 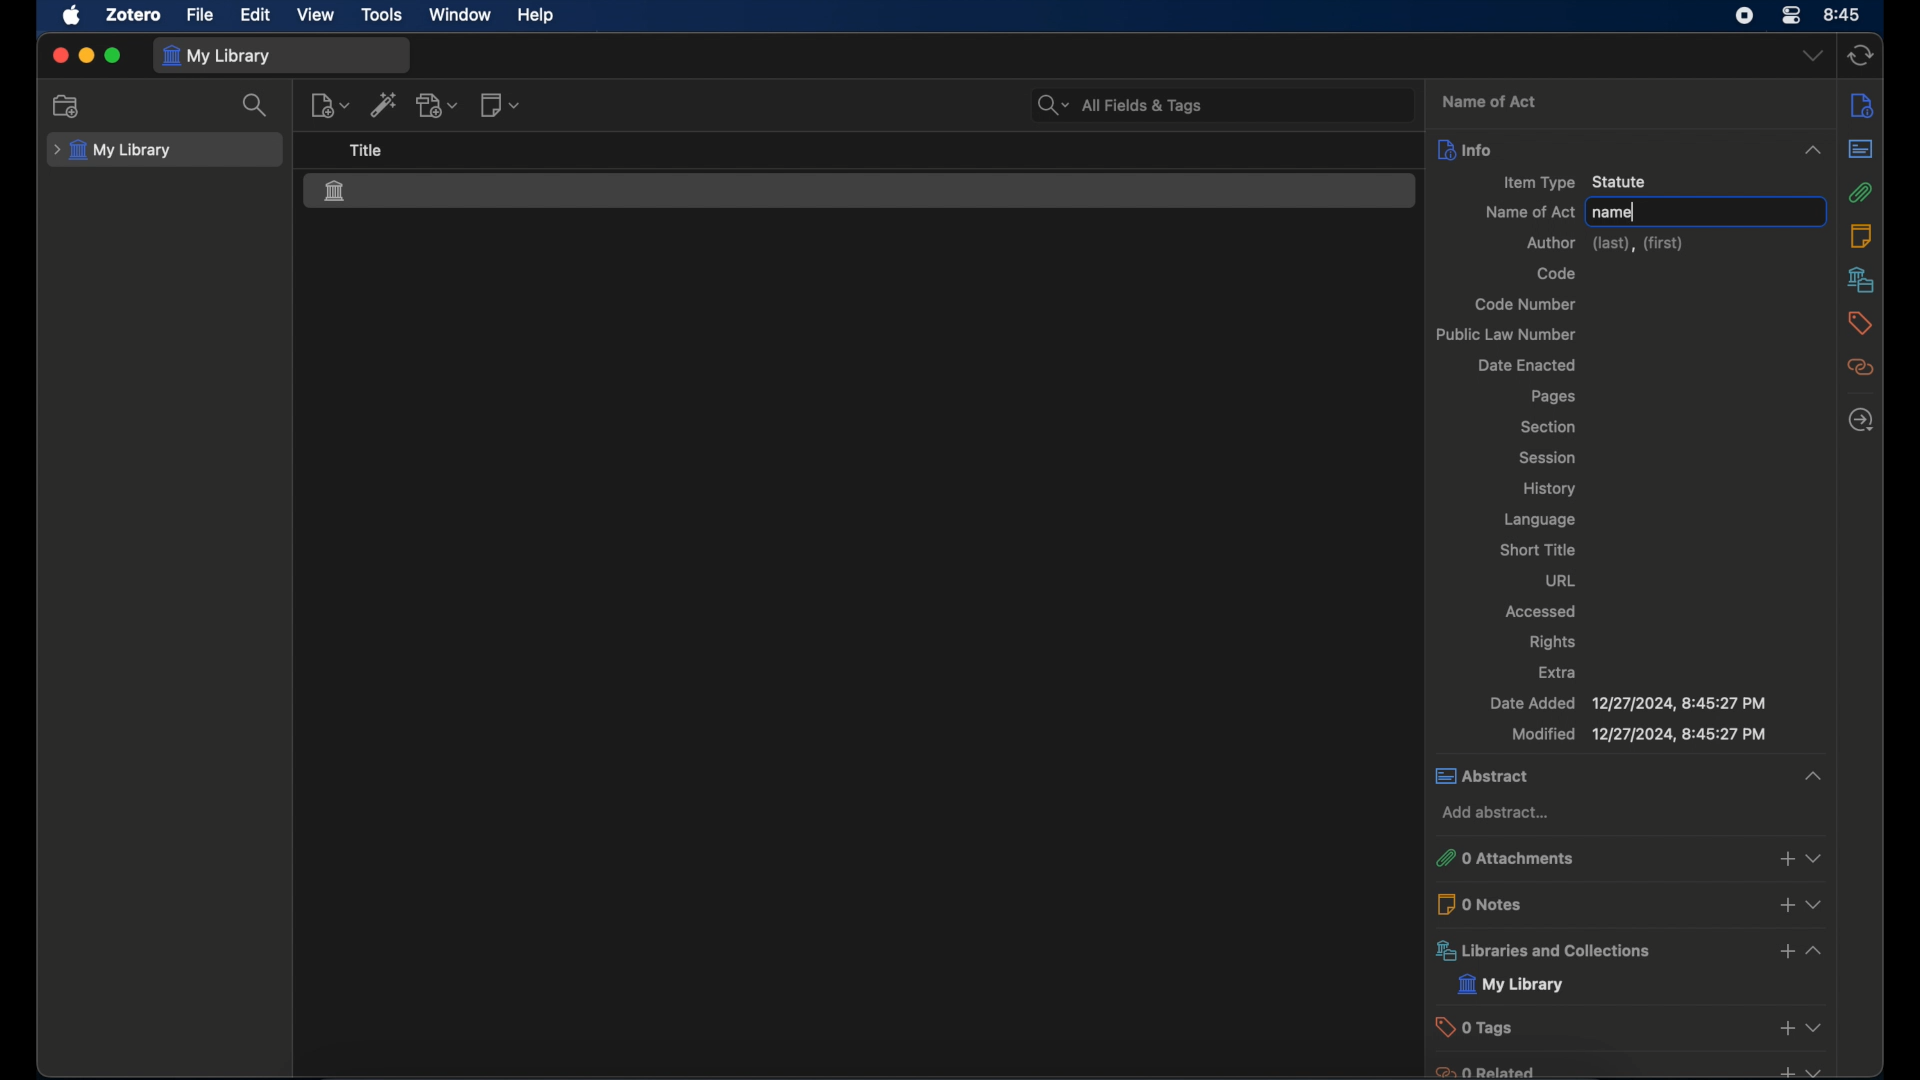 I want to click on rights, so click(x=1552, y=643).